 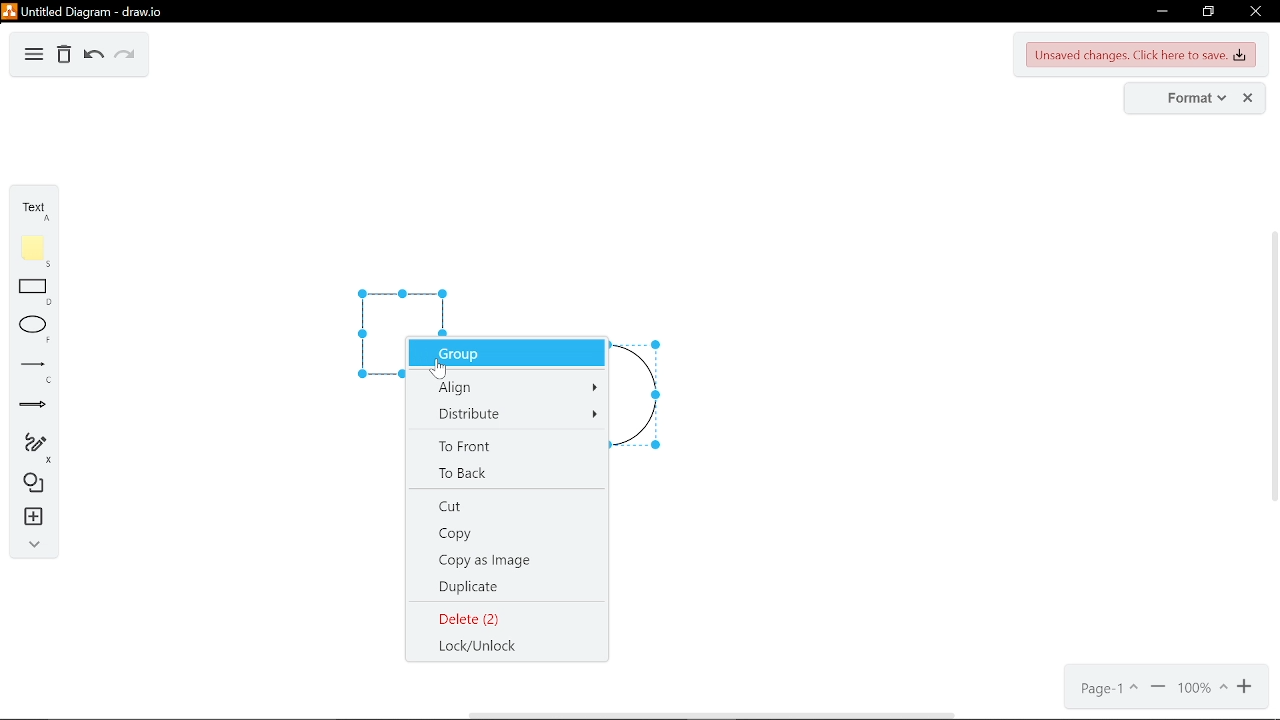 I want to click on format, so click(x=1191, y=99).